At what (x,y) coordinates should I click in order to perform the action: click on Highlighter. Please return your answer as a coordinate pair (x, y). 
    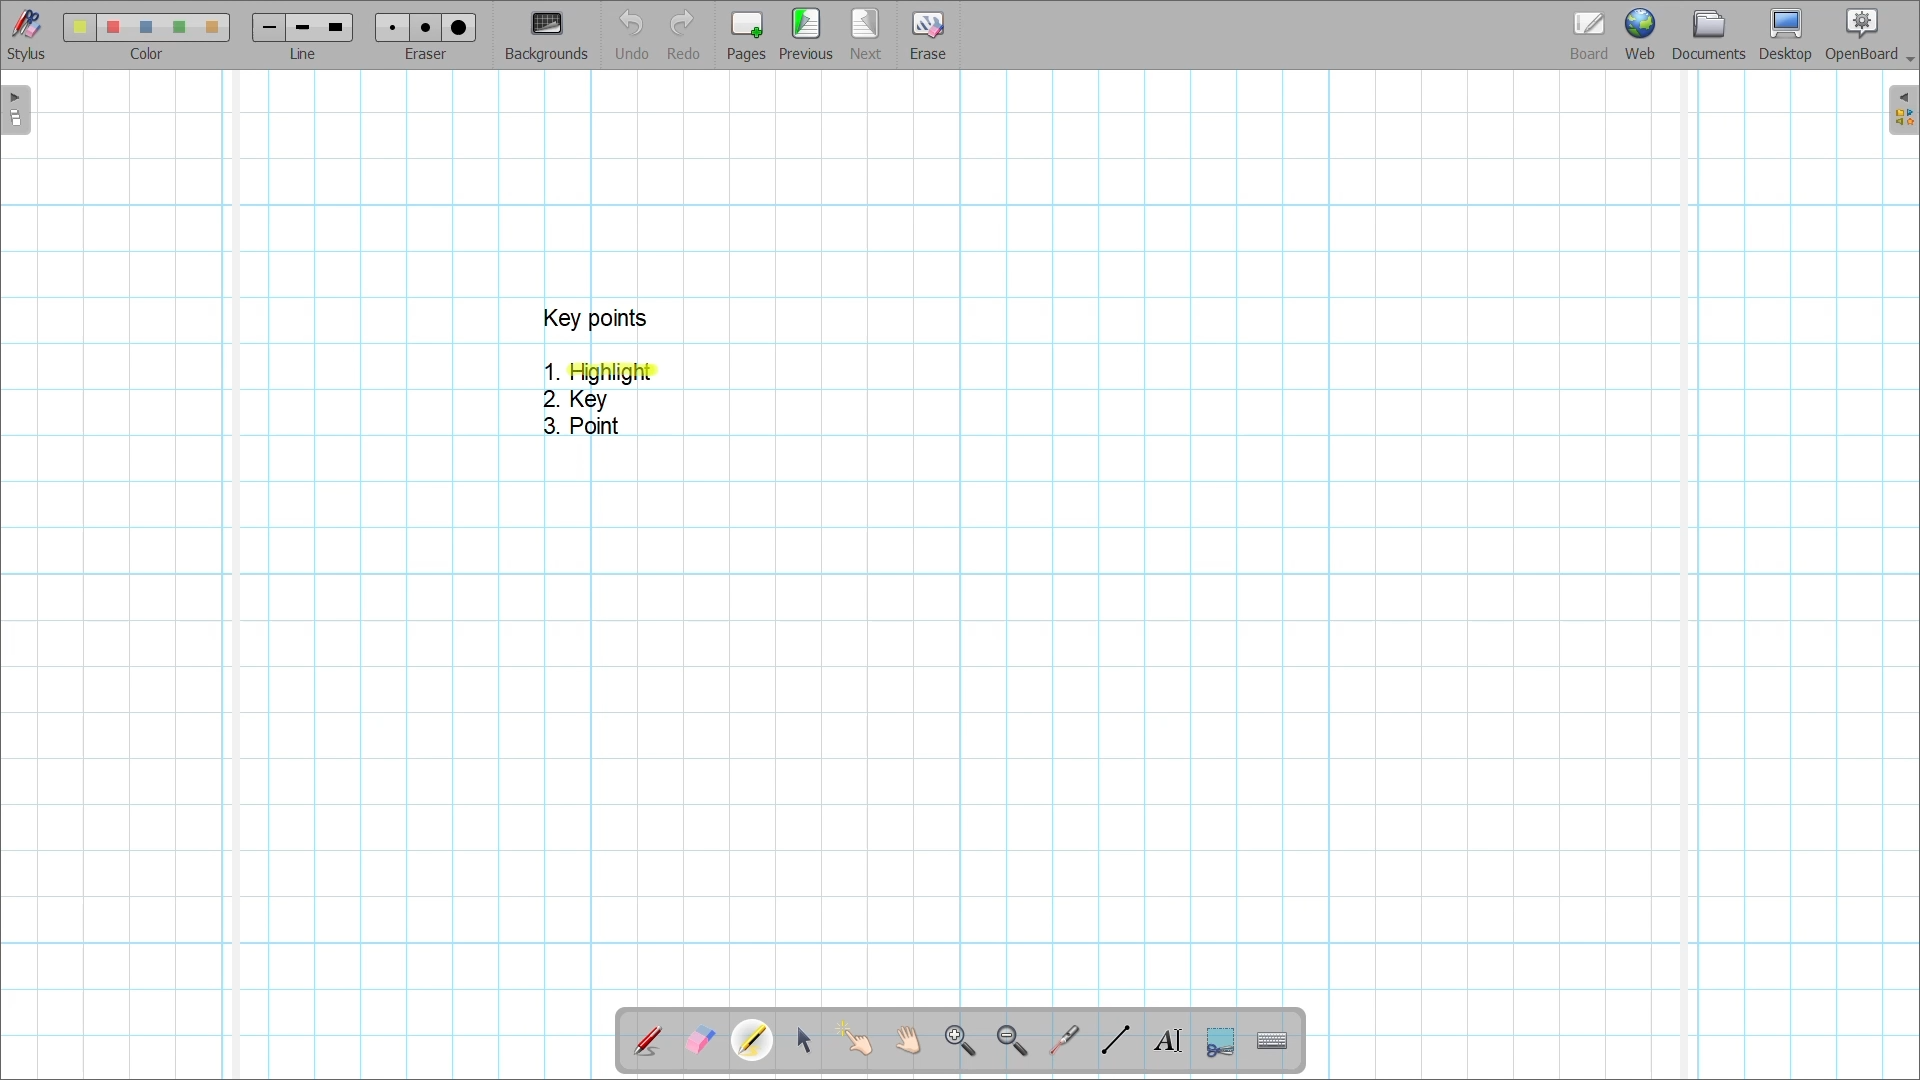
    Looking at the image, I should click on (752, 1040).